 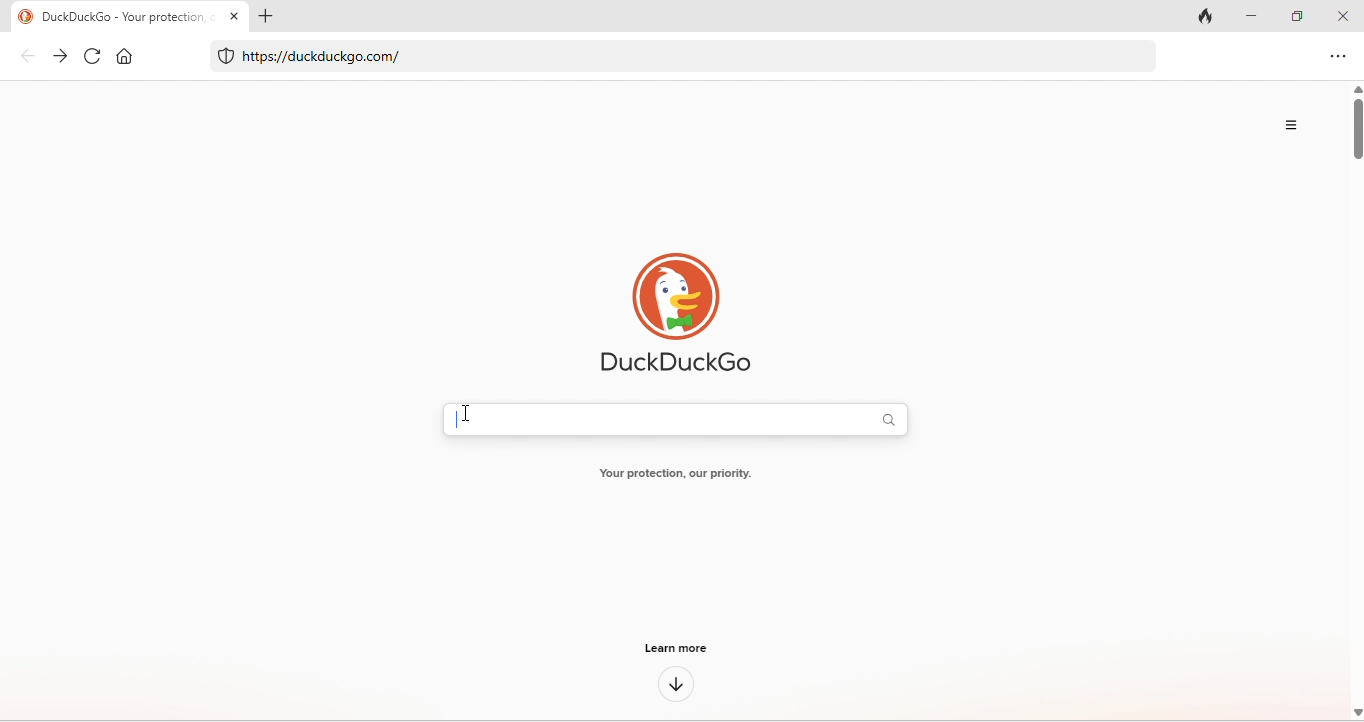 I want to click on option, so click(x=1290, y=123).